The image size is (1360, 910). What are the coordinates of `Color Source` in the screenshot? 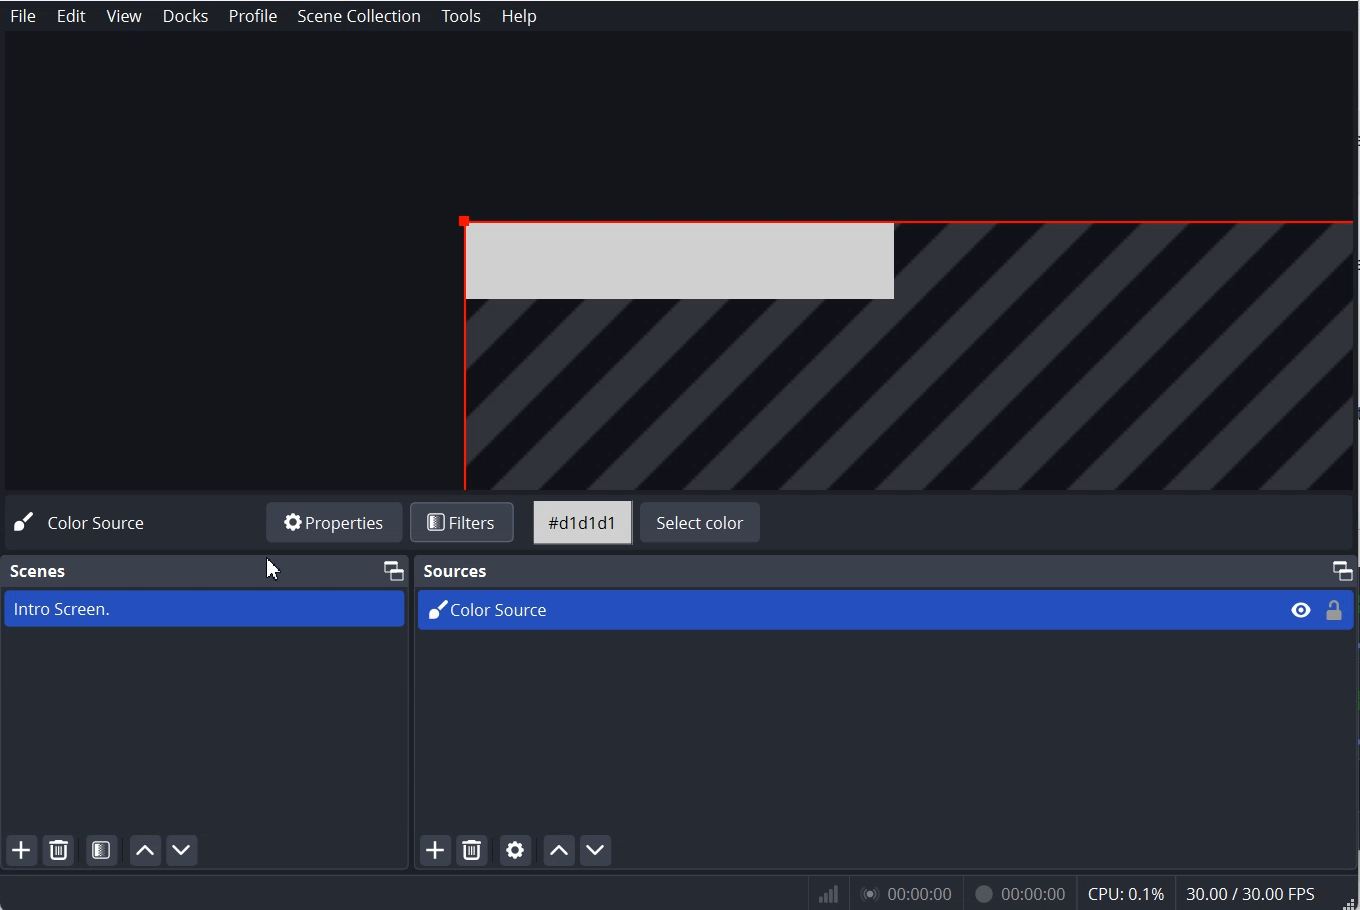 It's located at (842, 607).